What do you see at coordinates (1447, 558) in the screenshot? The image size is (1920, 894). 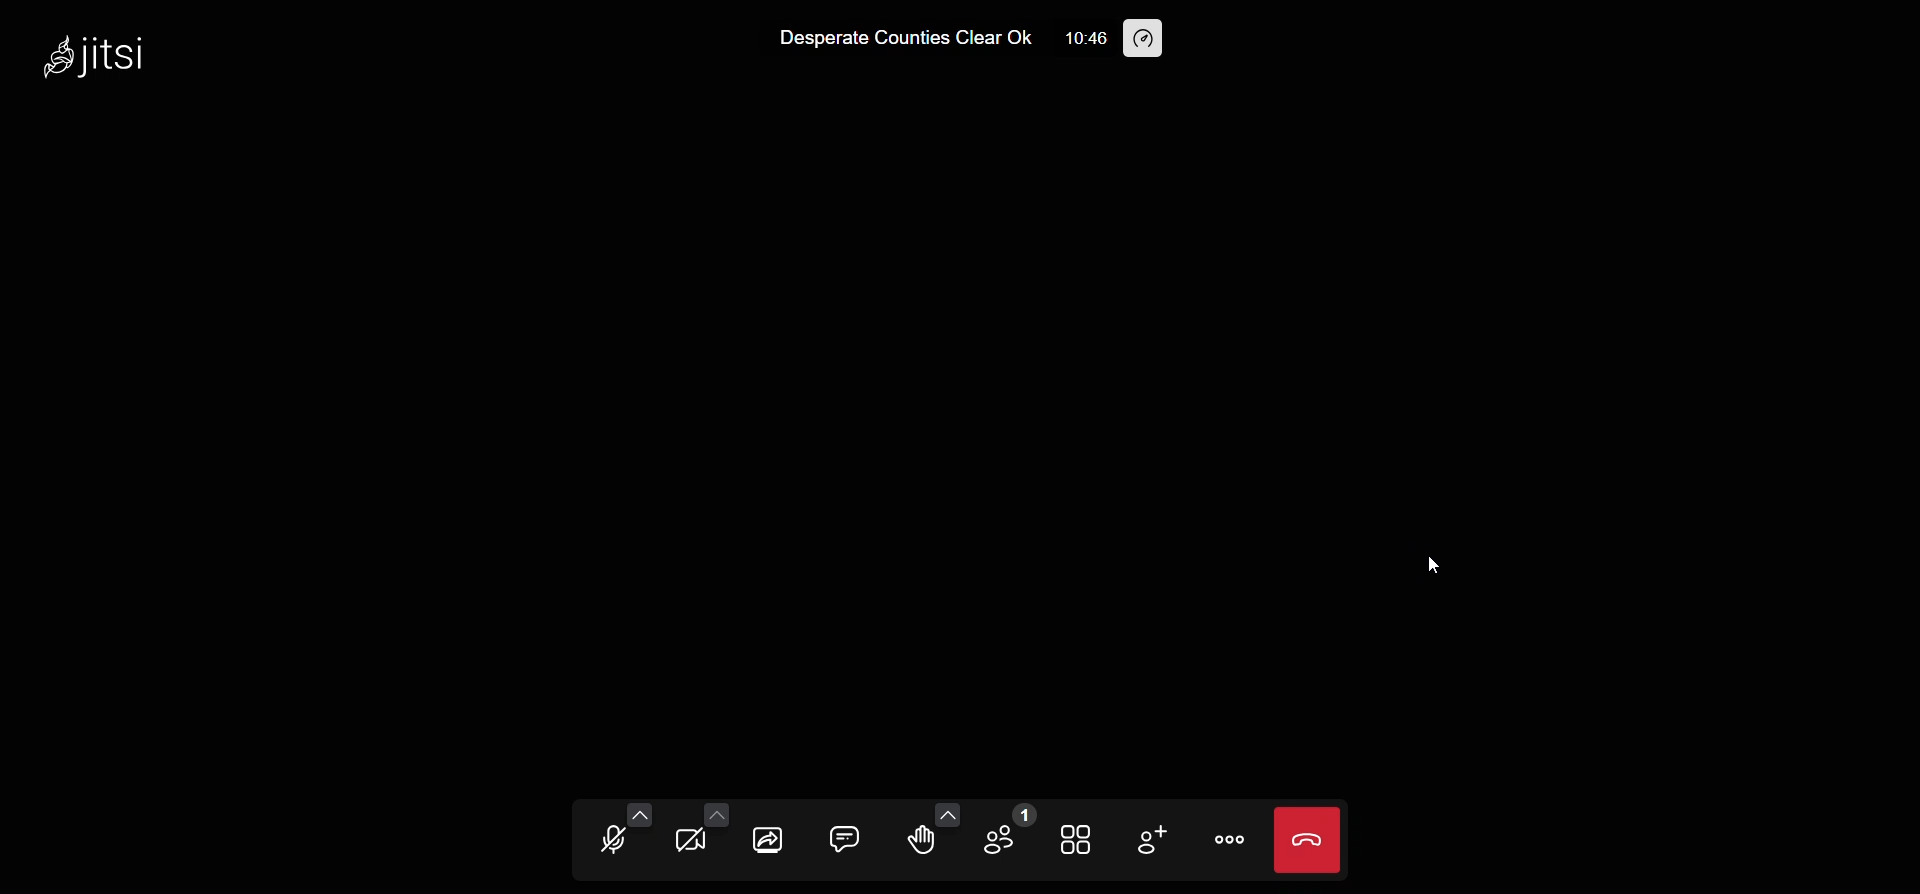 I see `cursor` at bounding box center [1447, 558].